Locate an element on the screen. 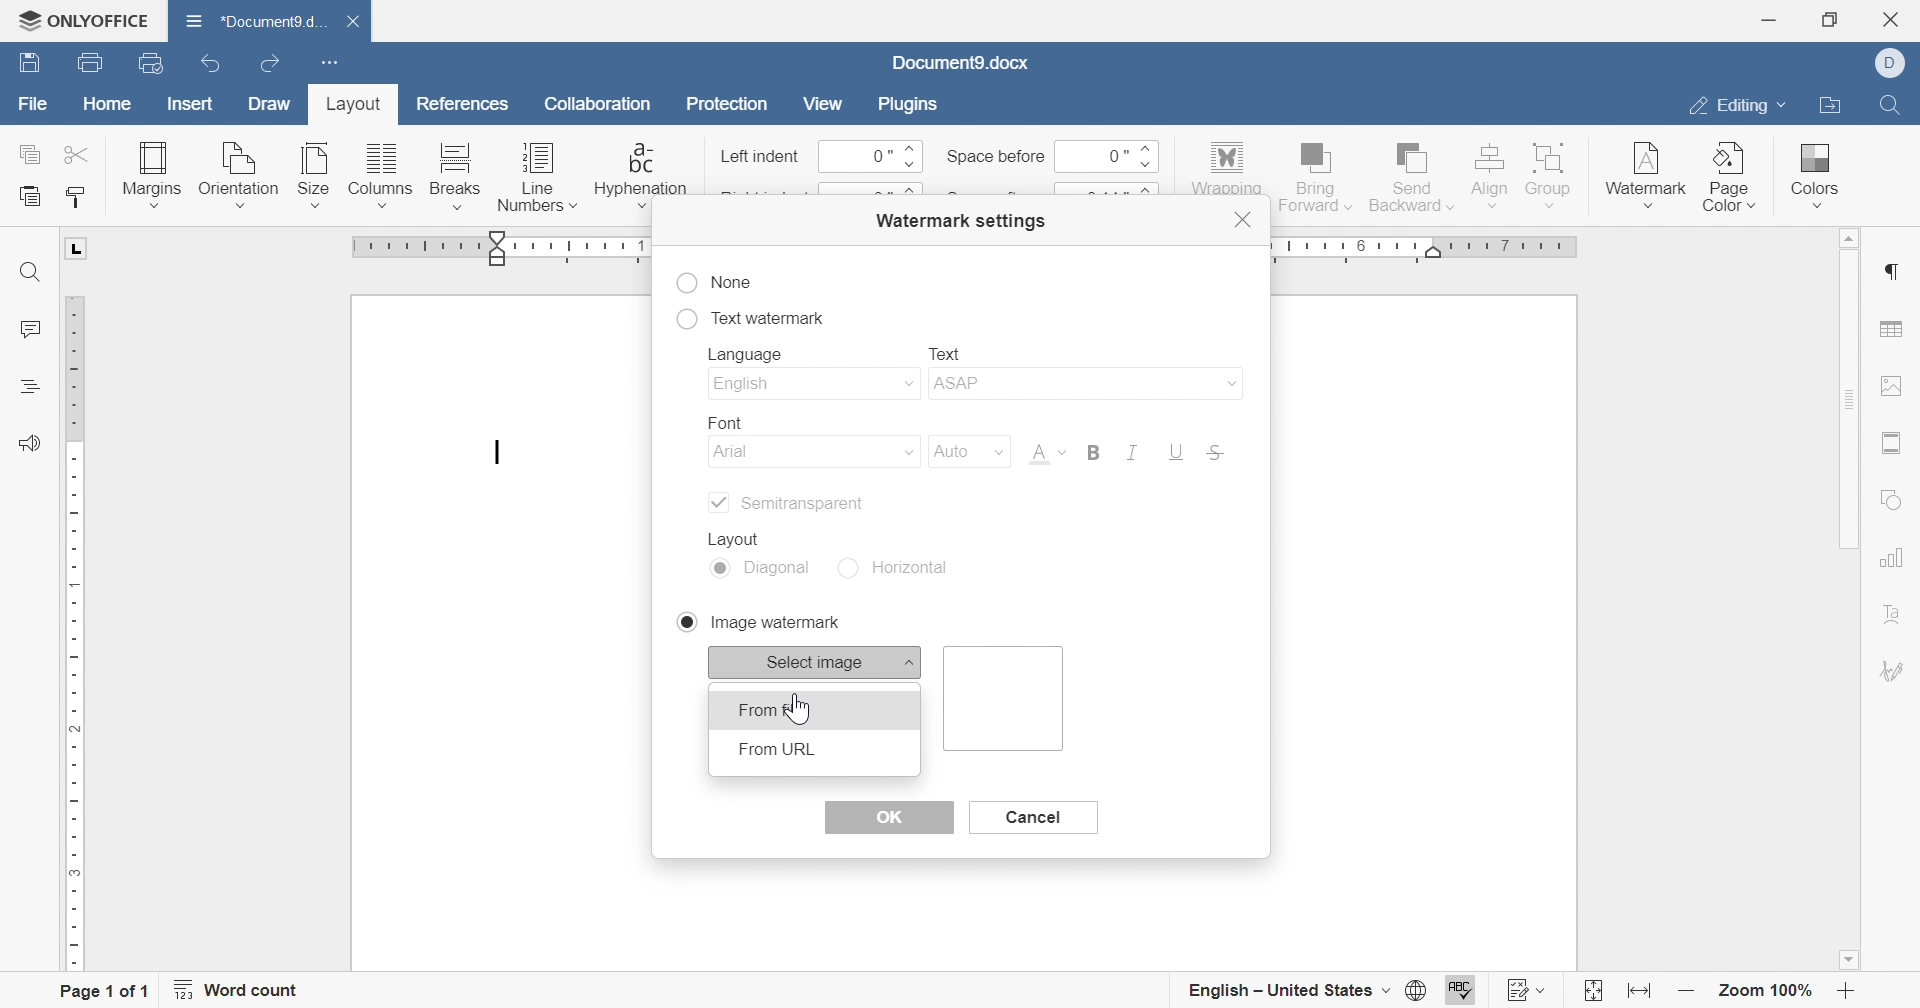 The height and width of the screenshot is (1008, 1920). insert is located at coordinates (186, 106).